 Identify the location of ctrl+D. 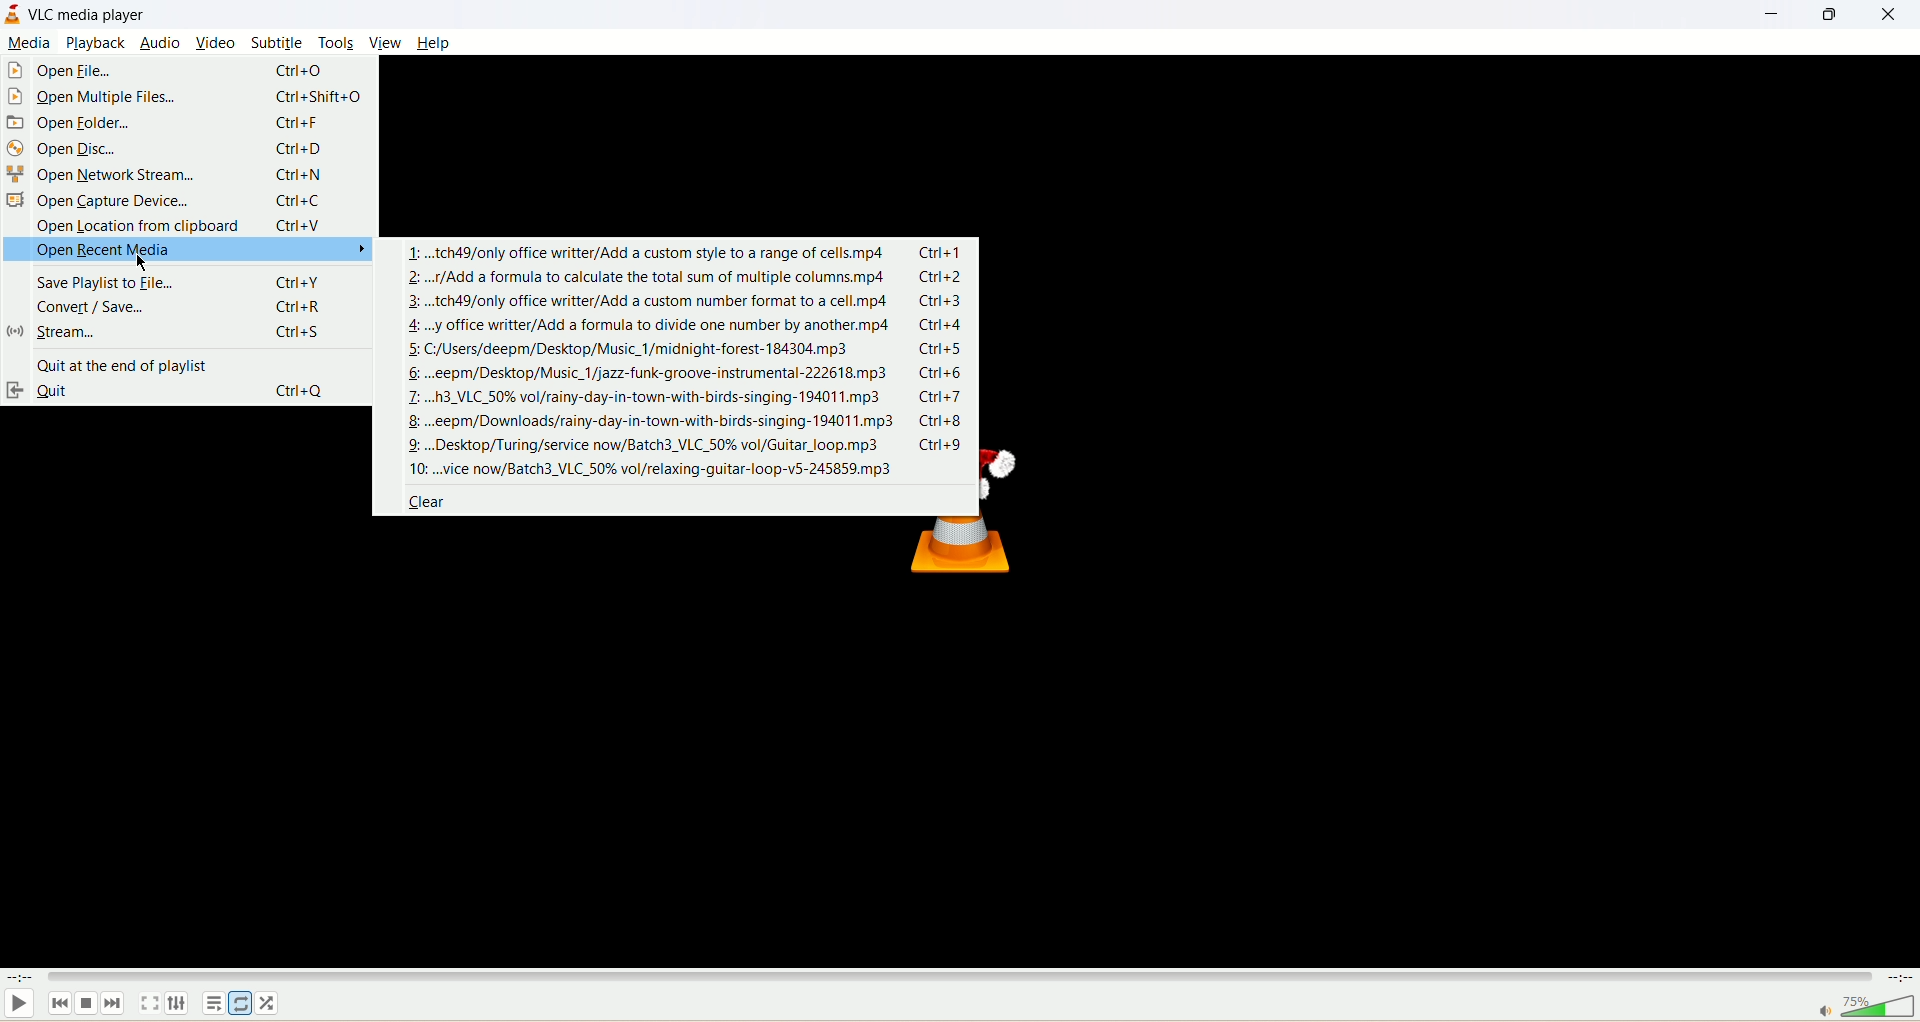
(300, 148).